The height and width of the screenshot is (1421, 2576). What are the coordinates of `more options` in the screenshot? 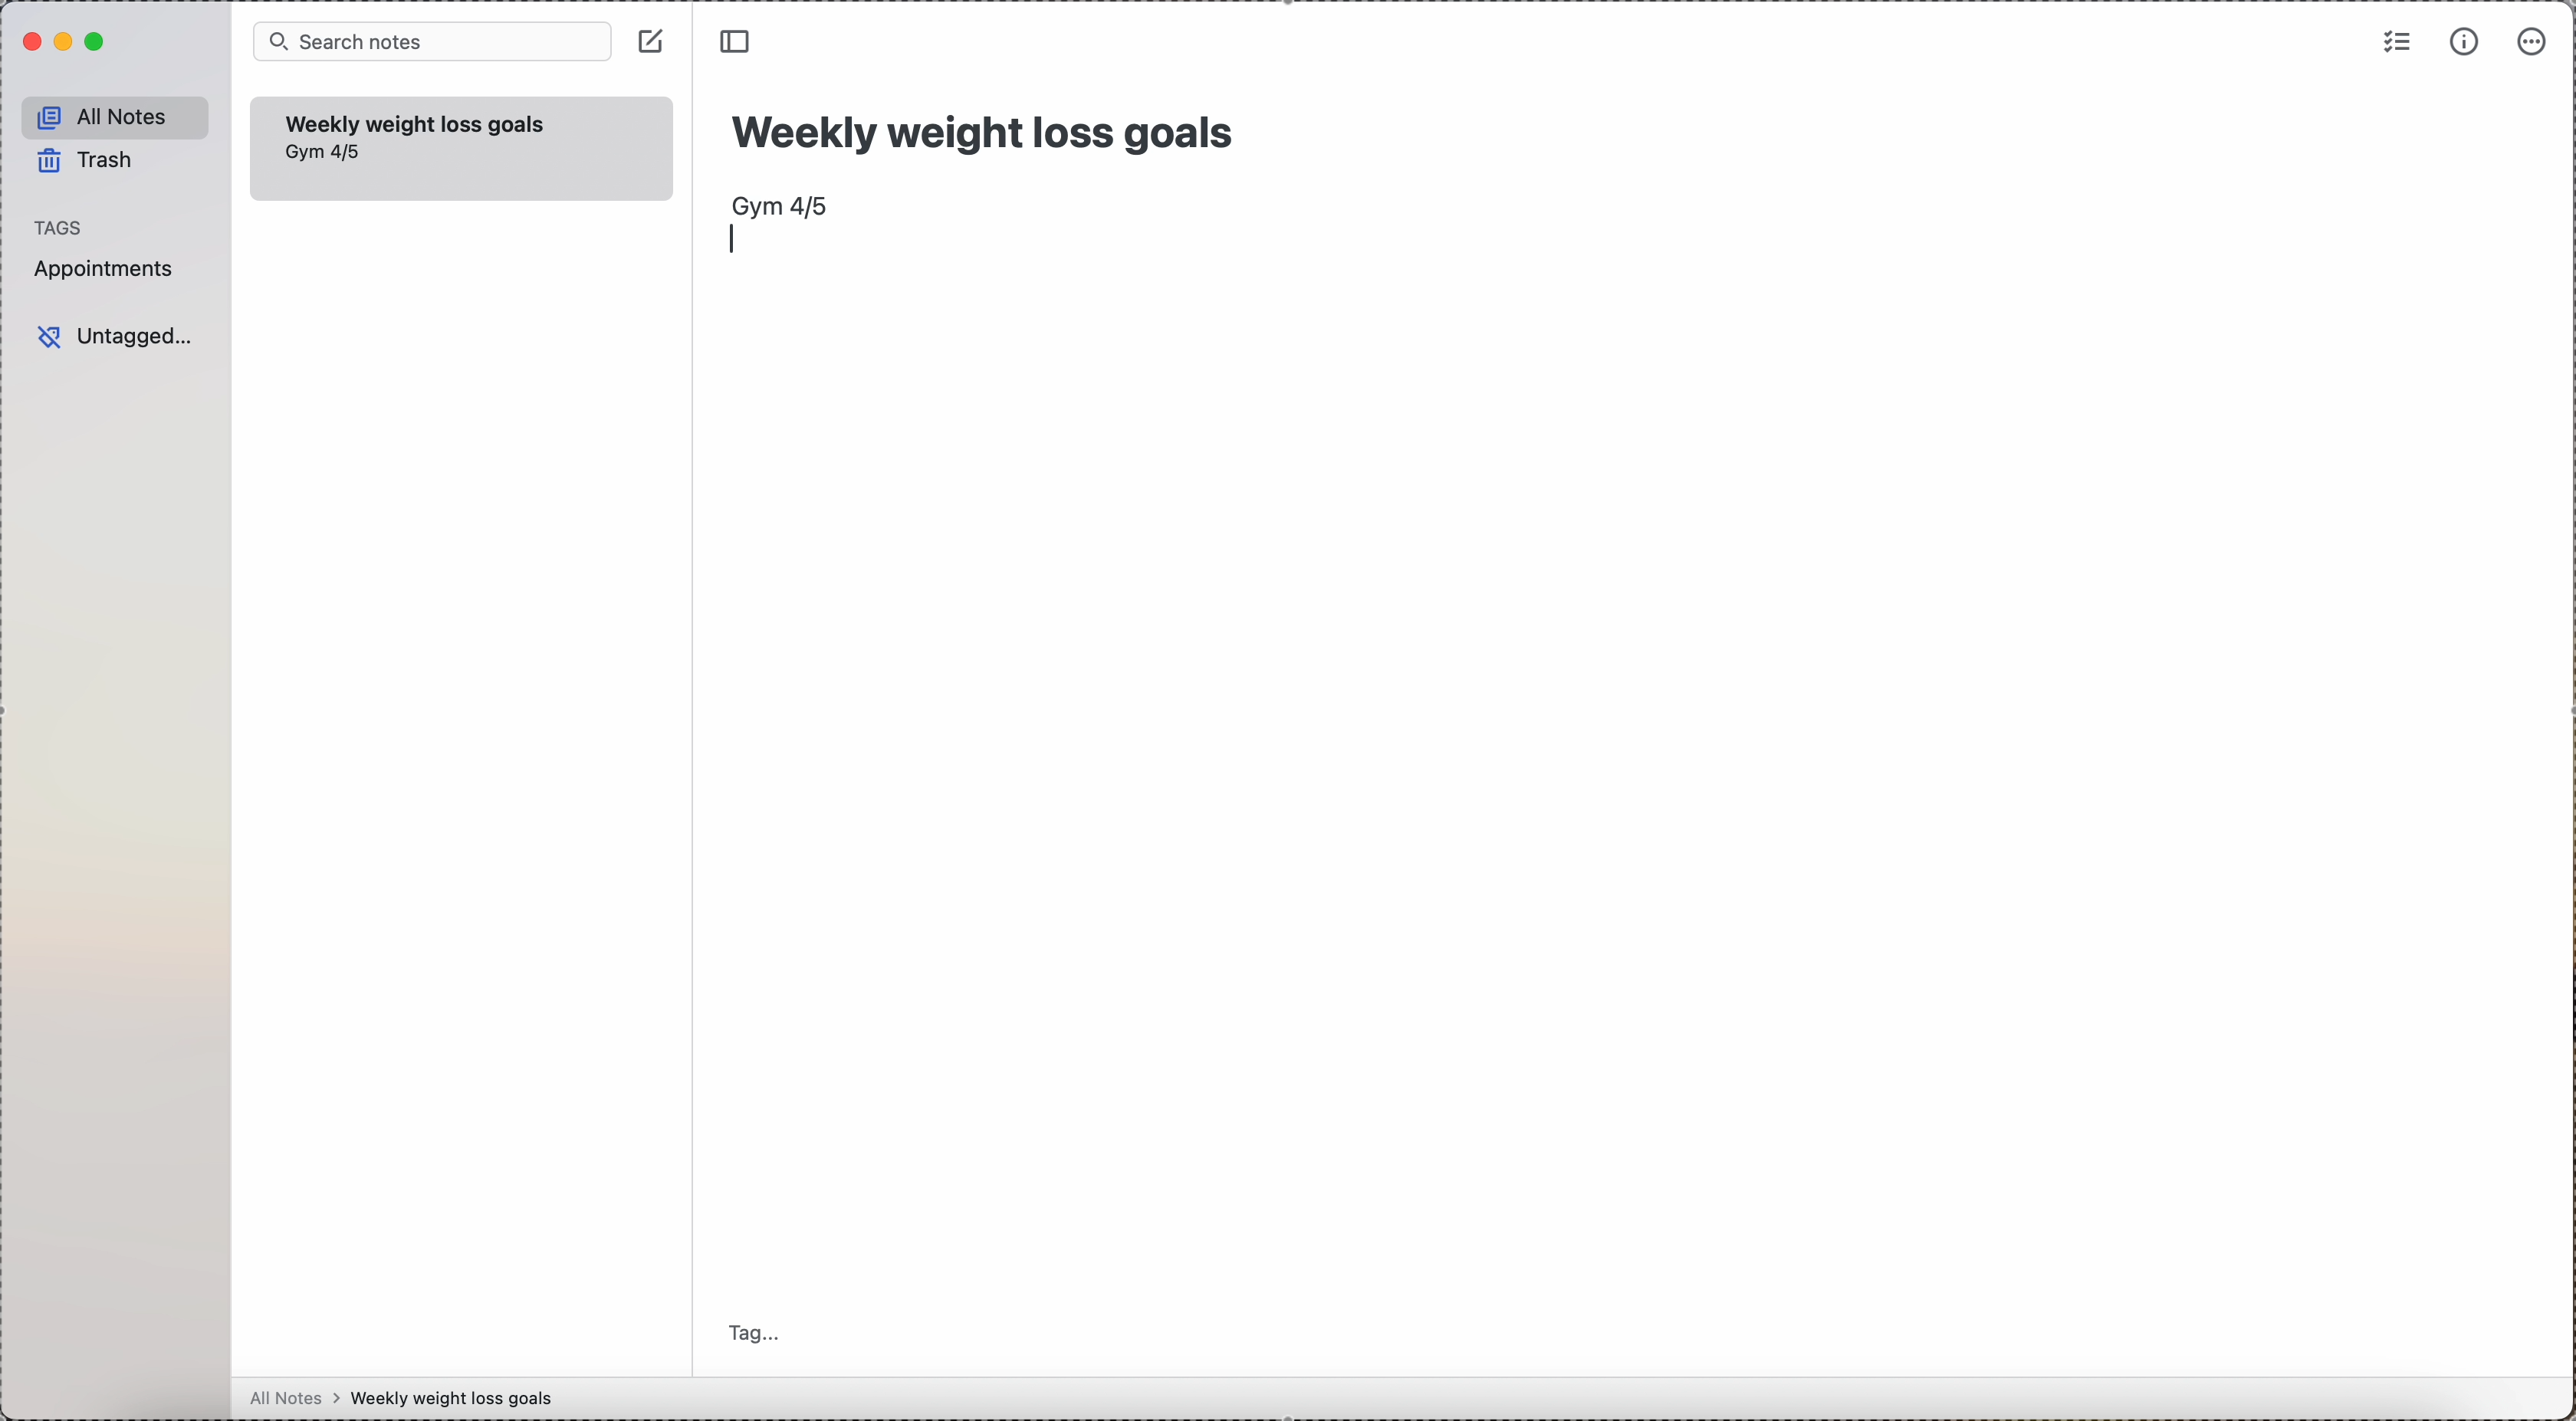 It's located at (2536, 41).